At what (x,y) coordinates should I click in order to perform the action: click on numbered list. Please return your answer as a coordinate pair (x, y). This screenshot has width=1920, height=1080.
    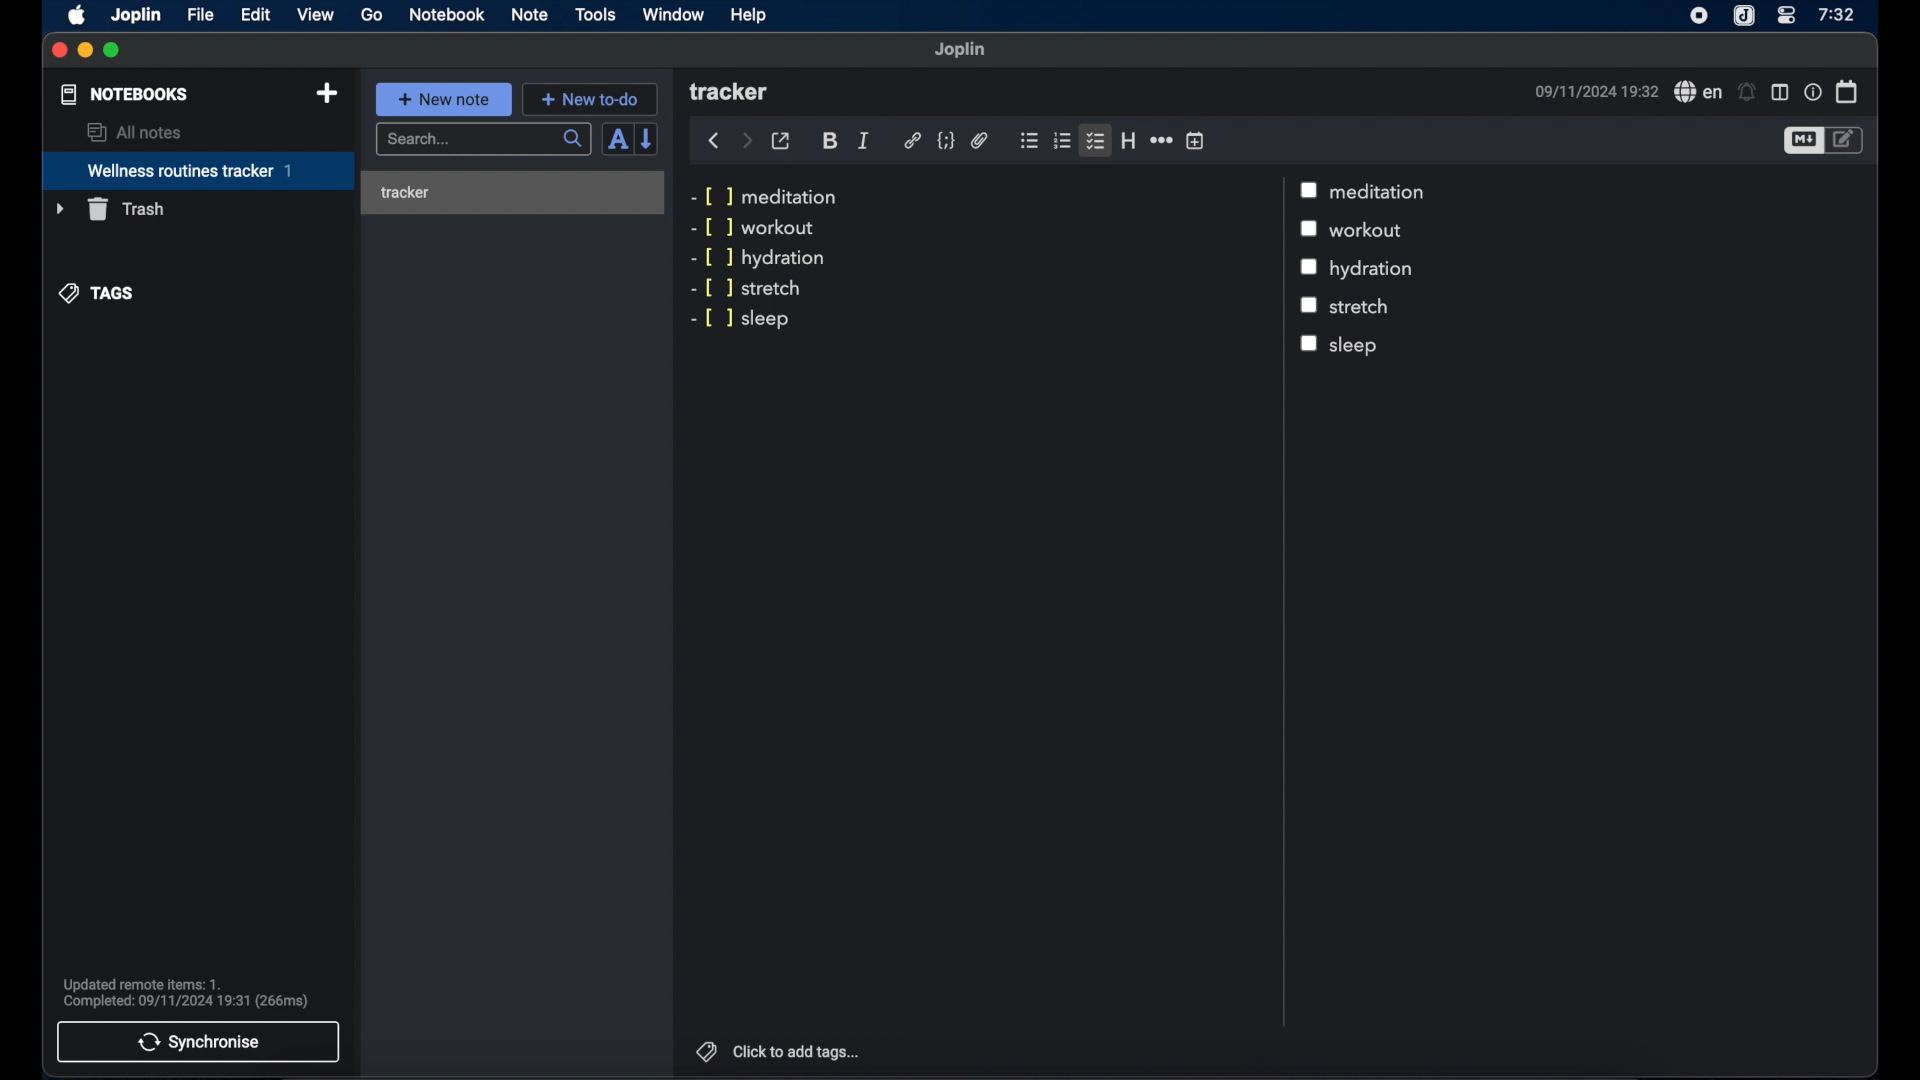
    Looking at the image, I should click on (1061, 141).